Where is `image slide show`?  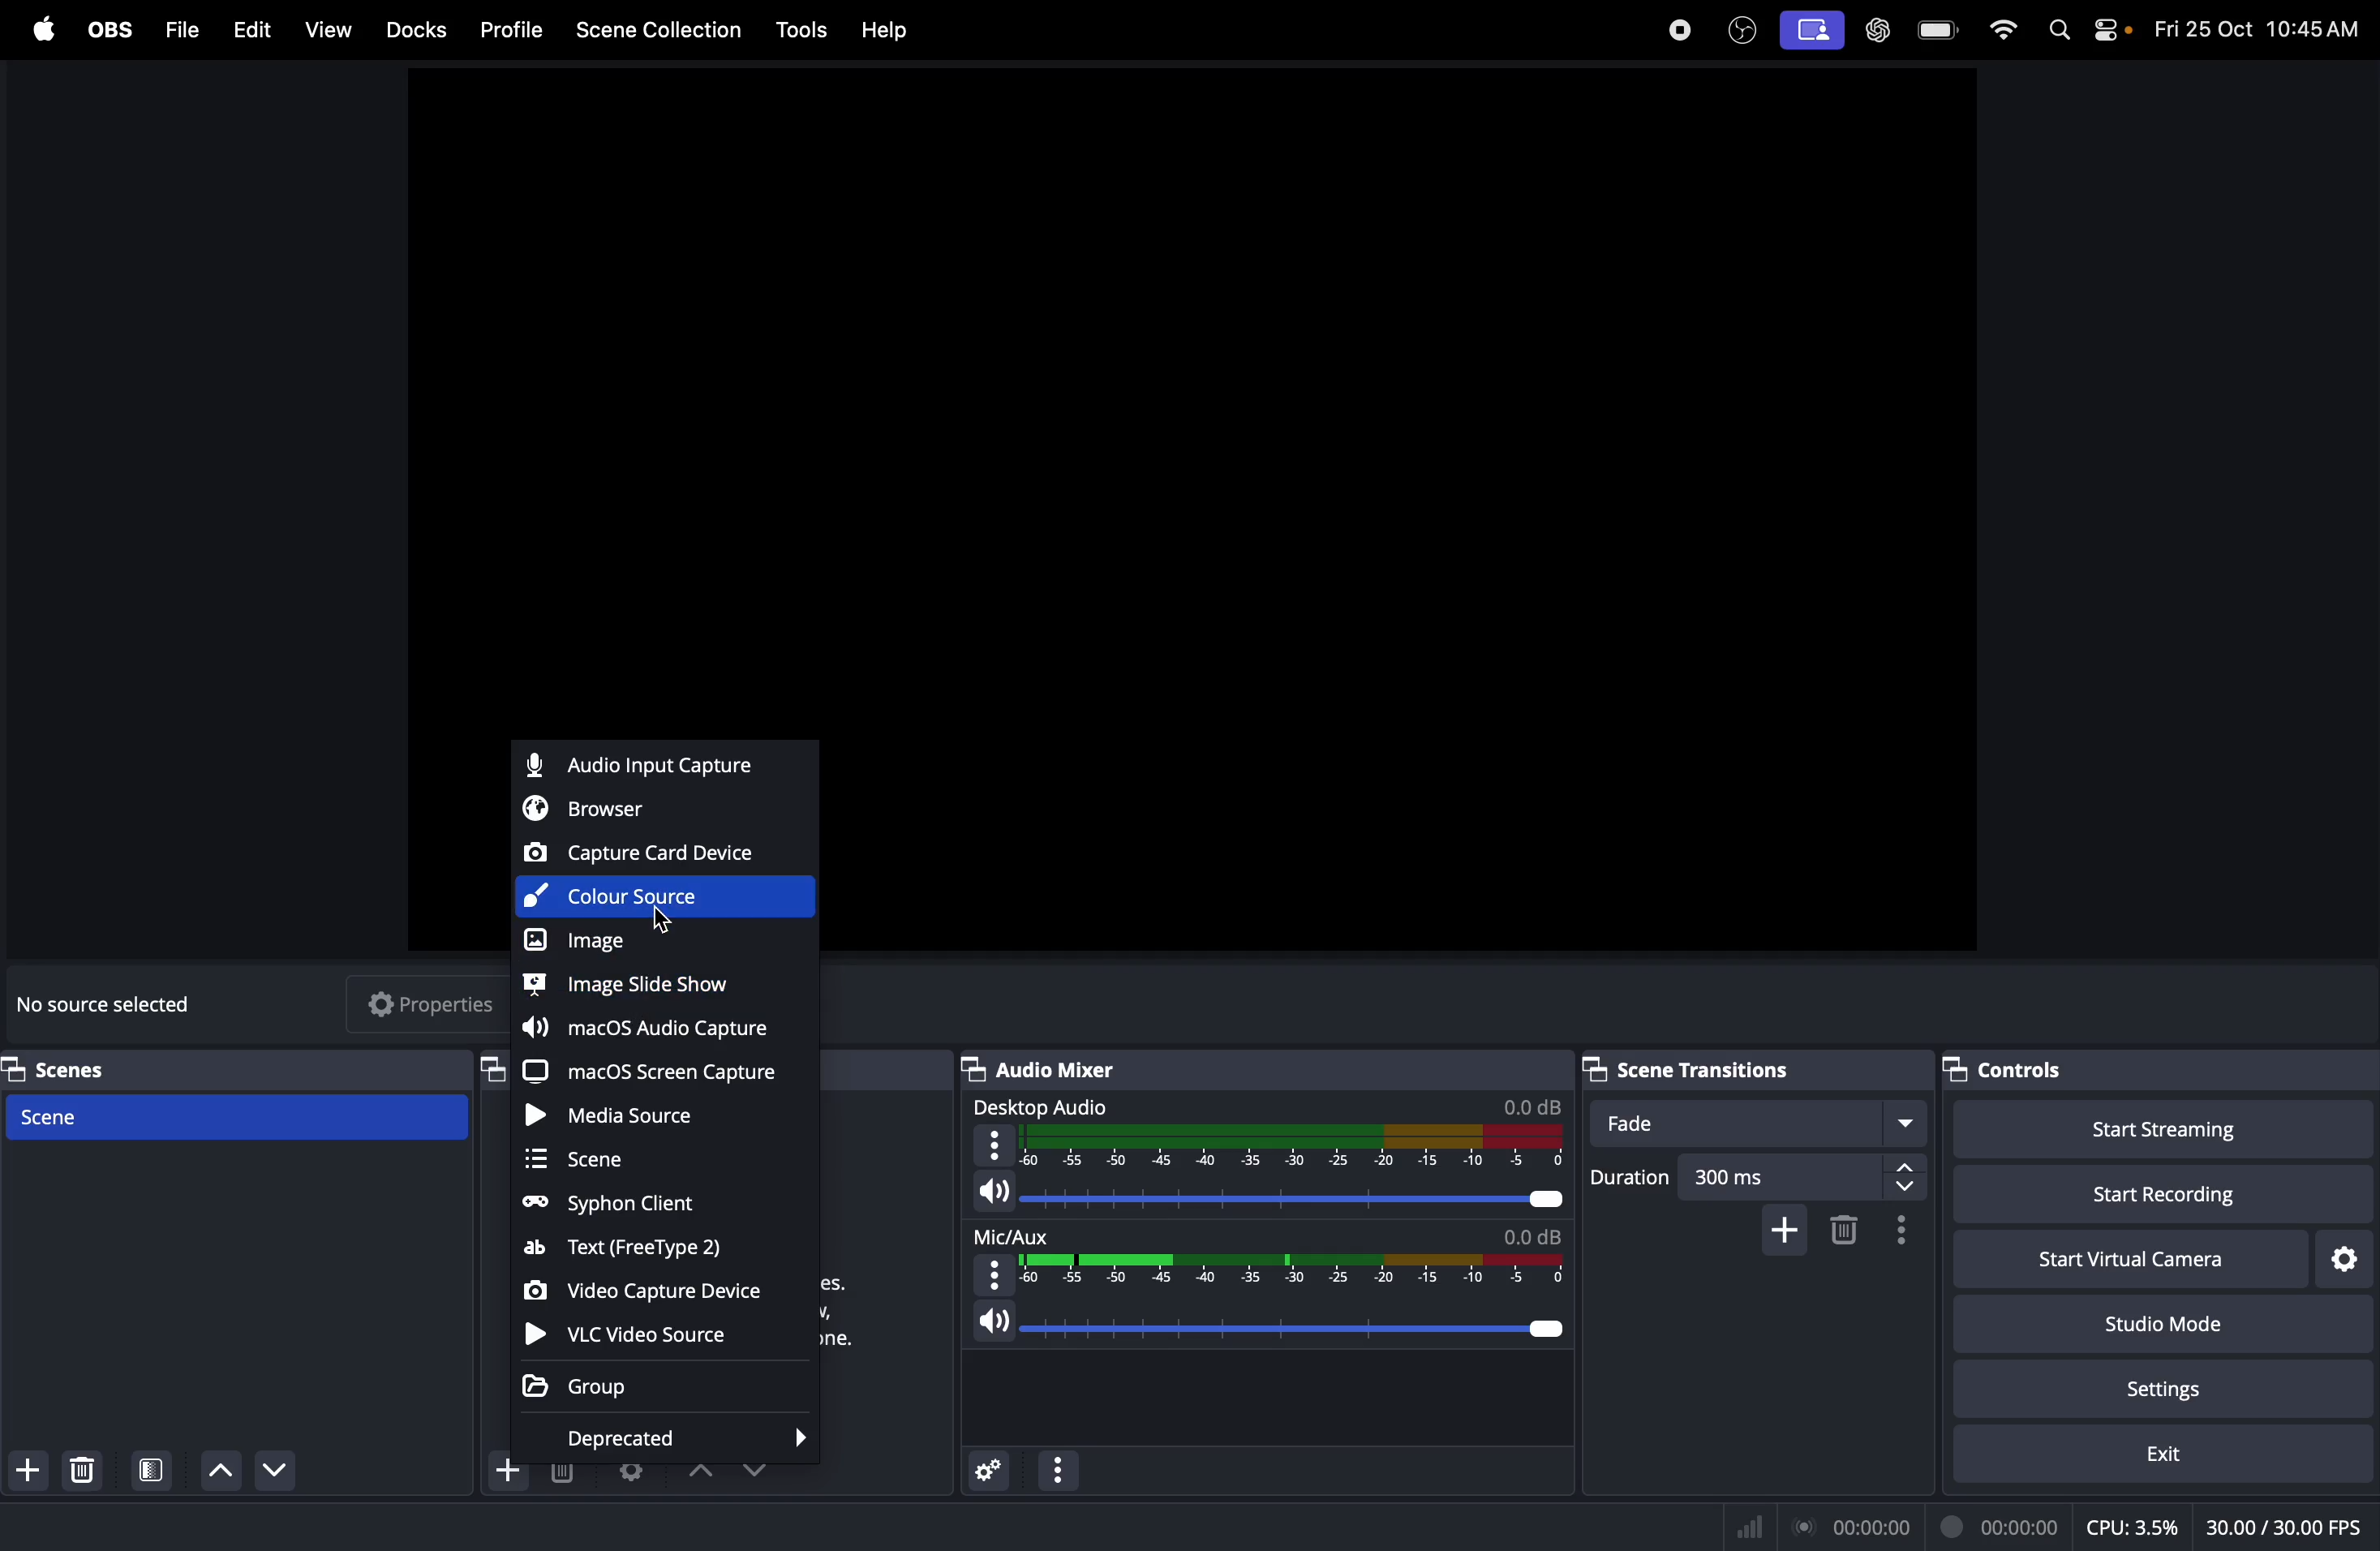
image slide show is located at coordinates (648, 987).